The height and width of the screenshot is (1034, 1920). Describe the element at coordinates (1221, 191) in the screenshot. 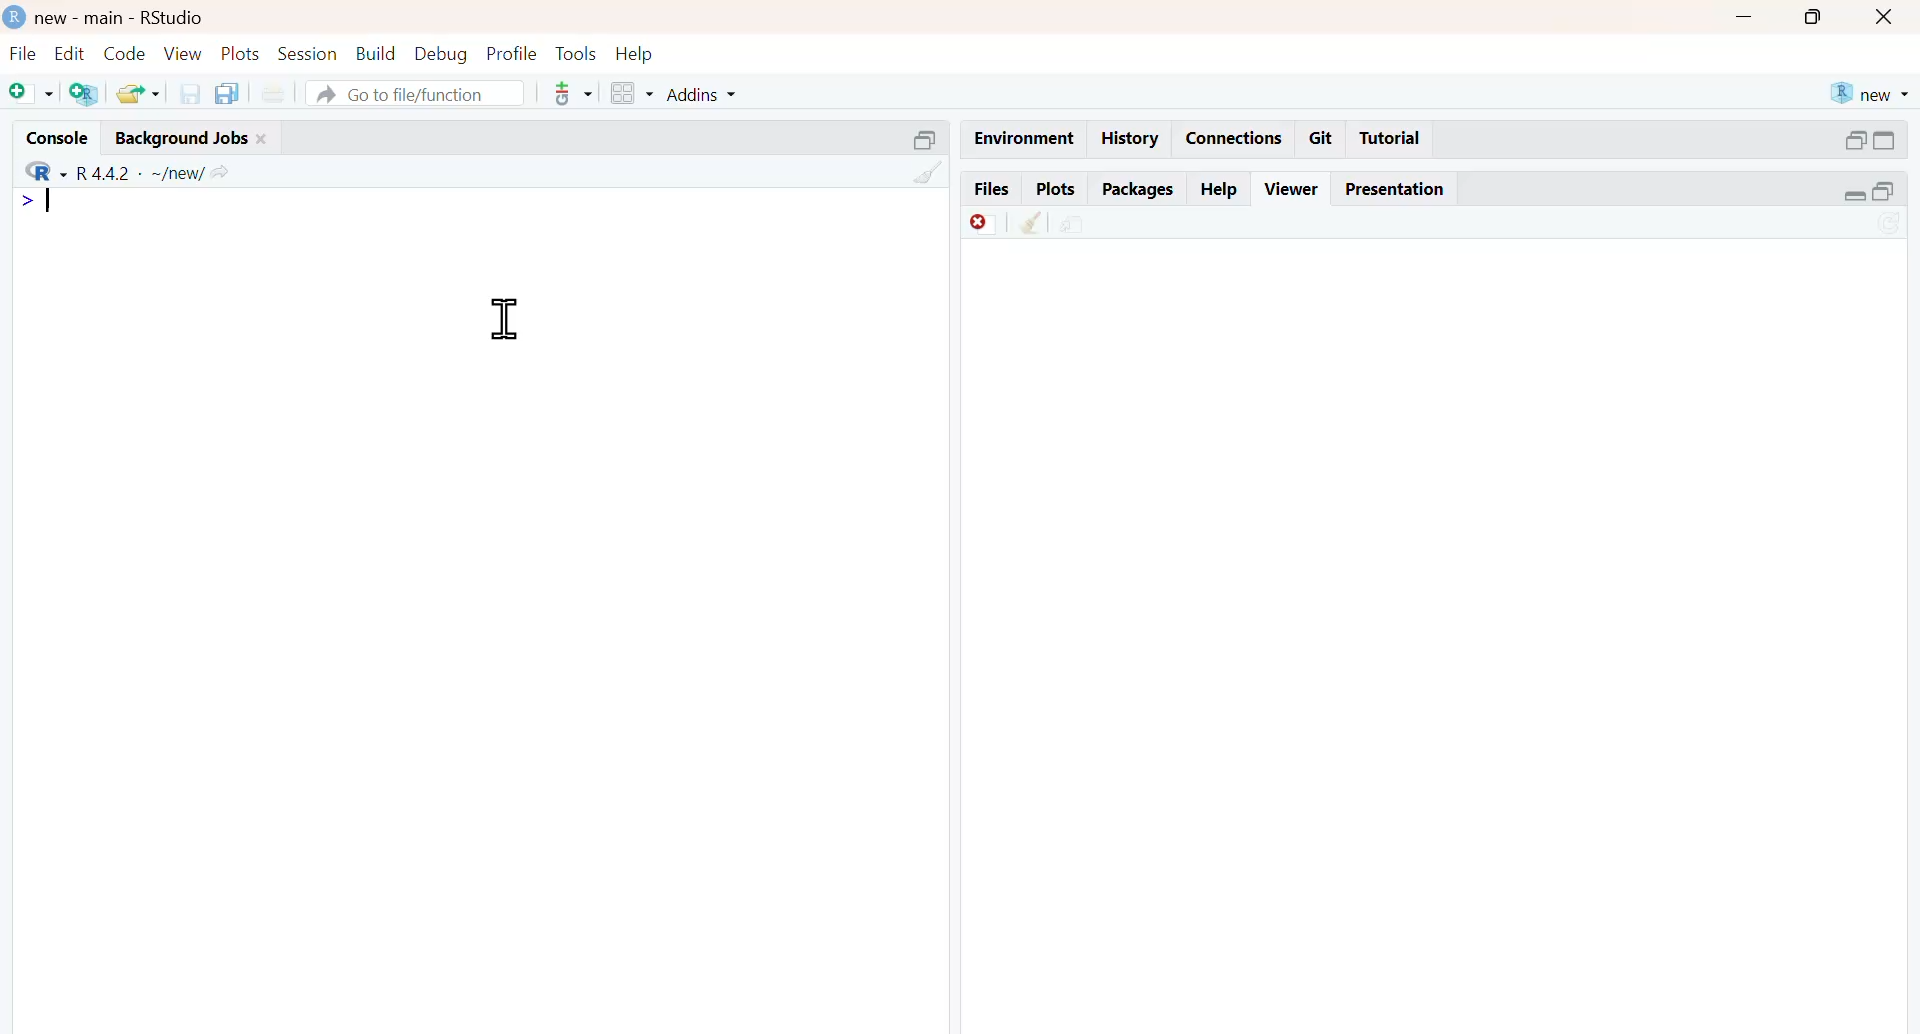

I see `help` at that location.